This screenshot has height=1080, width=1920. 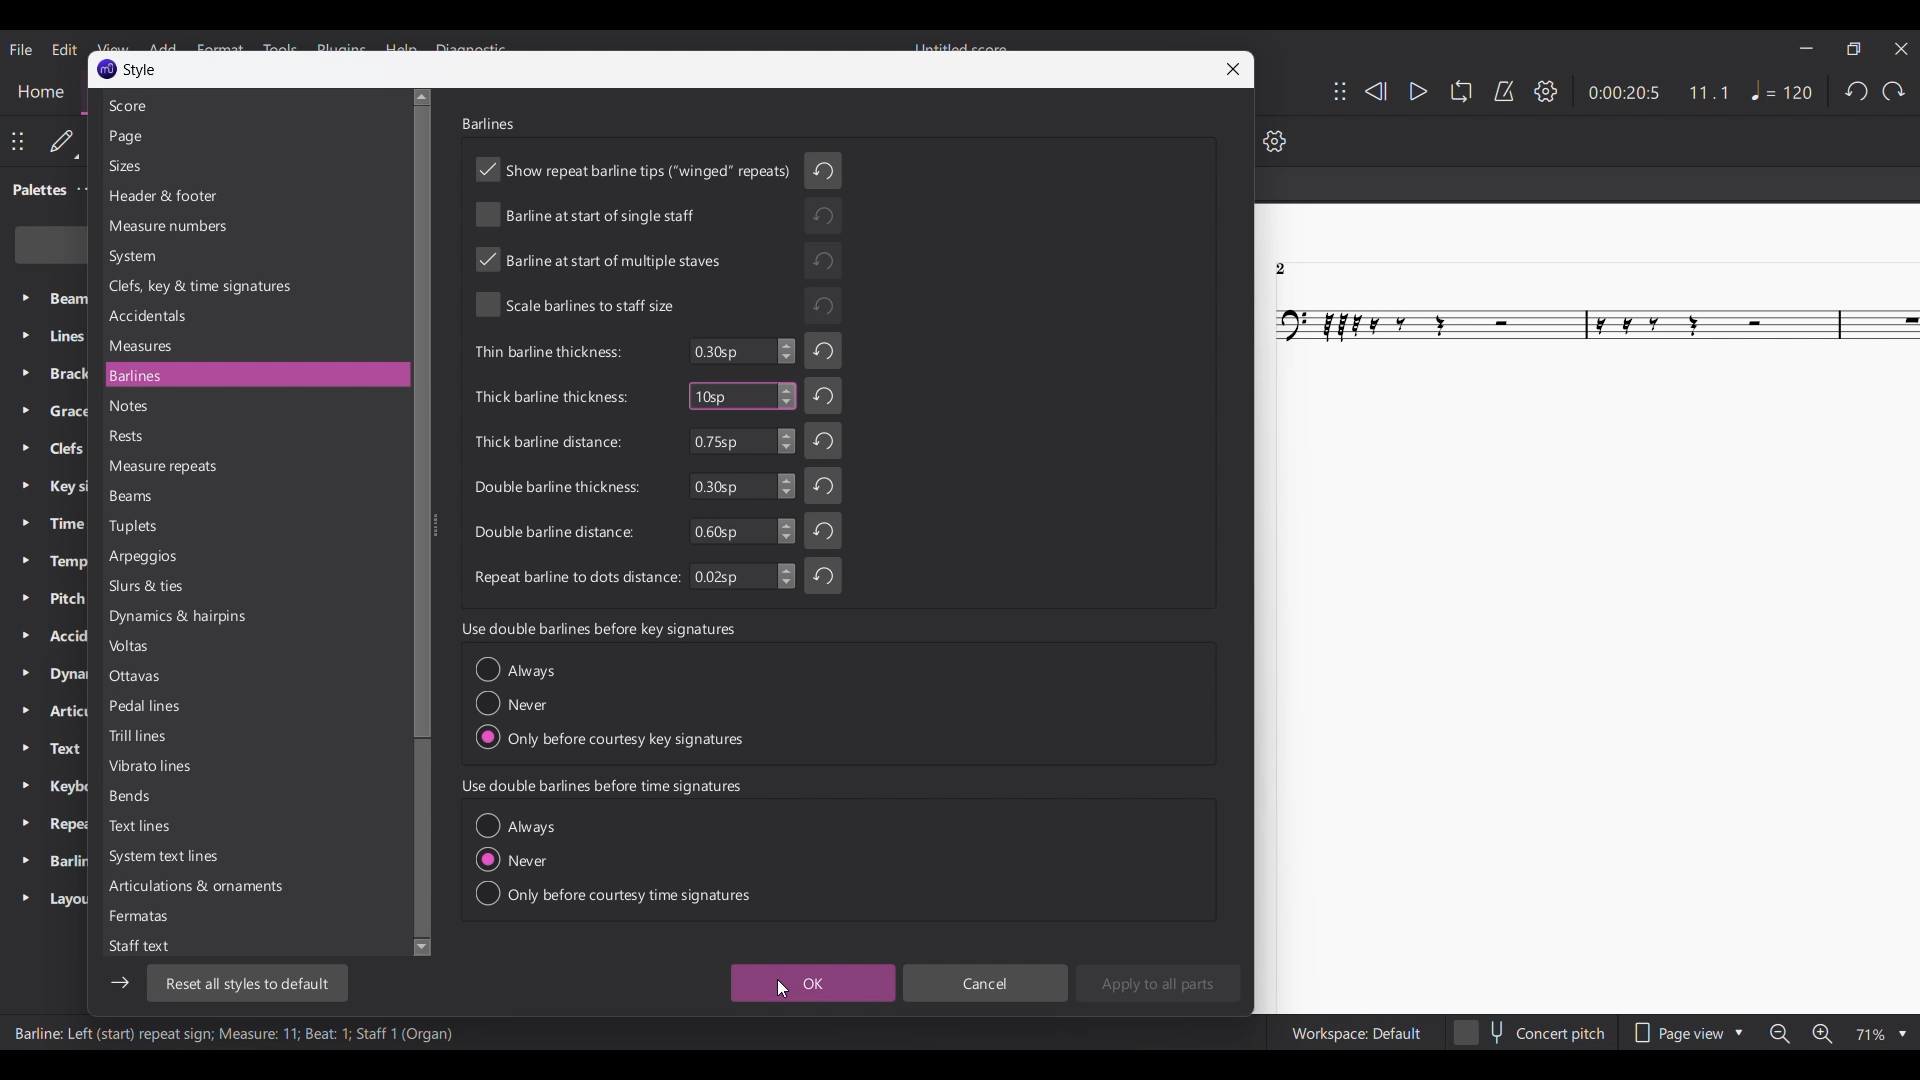 What do you see at coordinates (108, 68) in the screenshot?
I see `Music Logo` at bounding box center [108, 68].